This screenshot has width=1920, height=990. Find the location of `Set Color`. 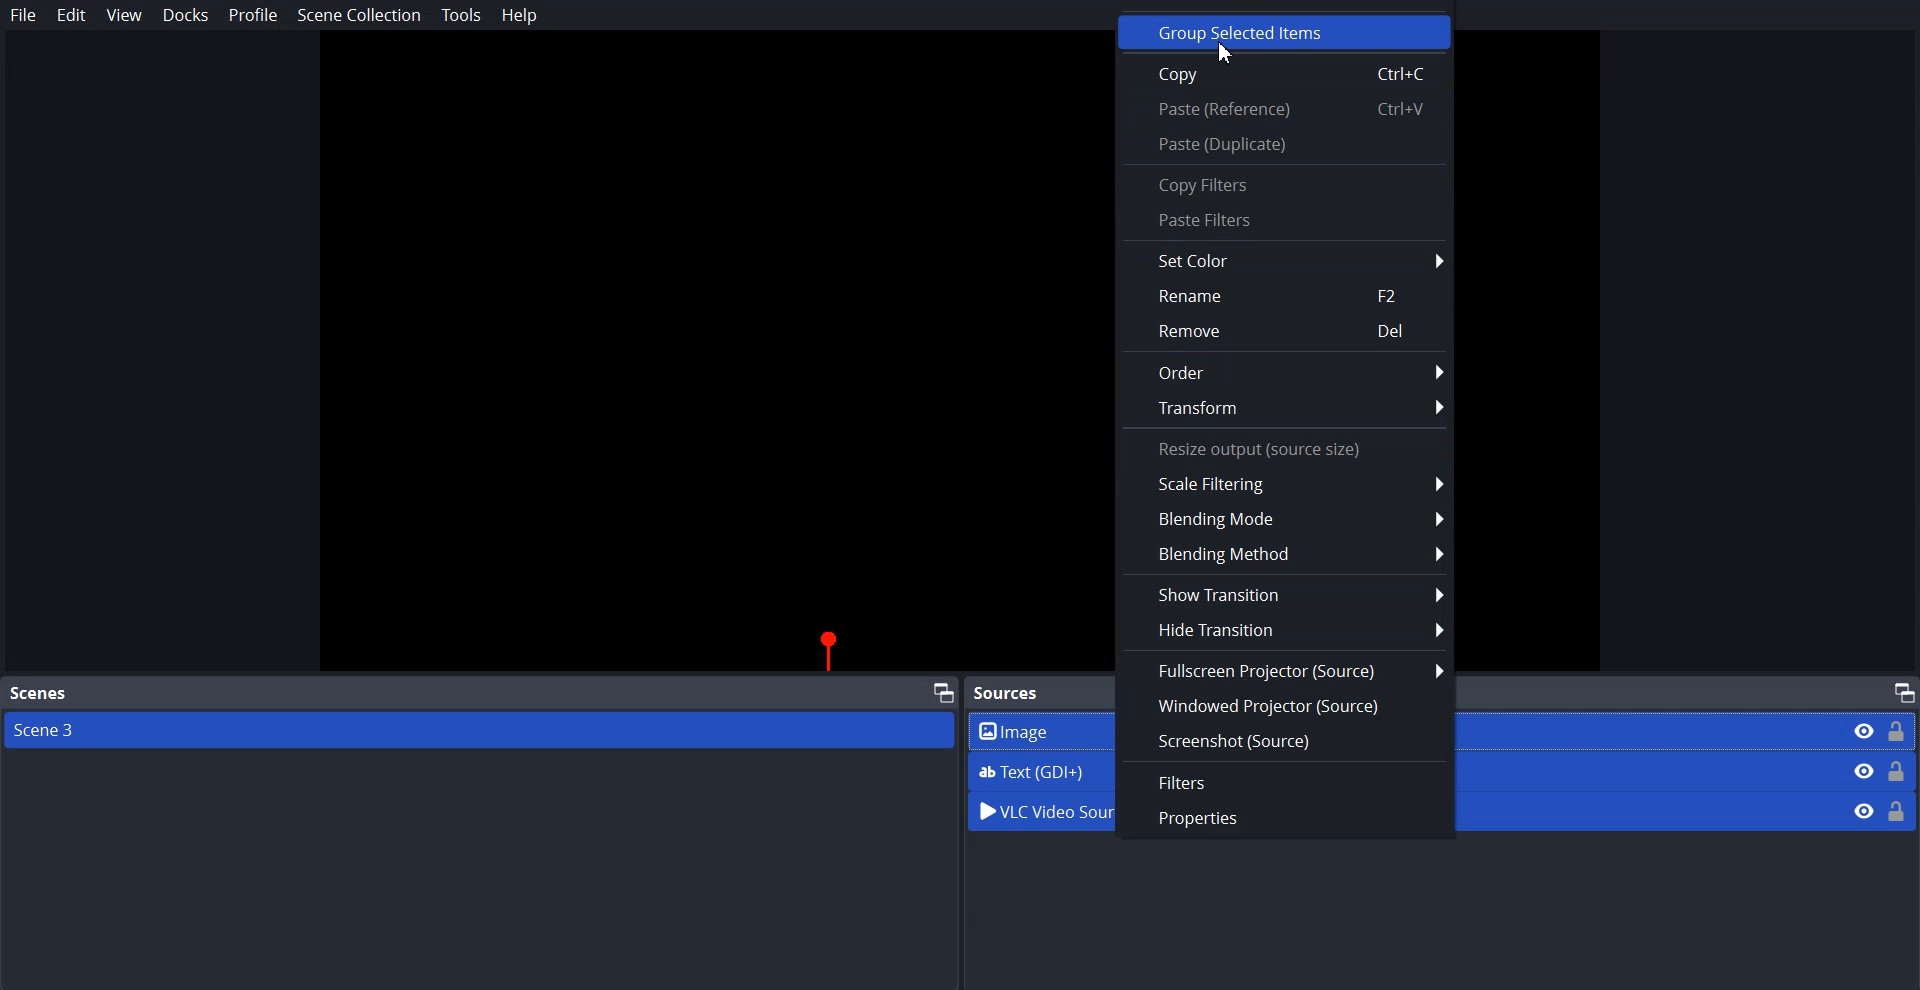

Set Color is located at coordinates (1266, 262).